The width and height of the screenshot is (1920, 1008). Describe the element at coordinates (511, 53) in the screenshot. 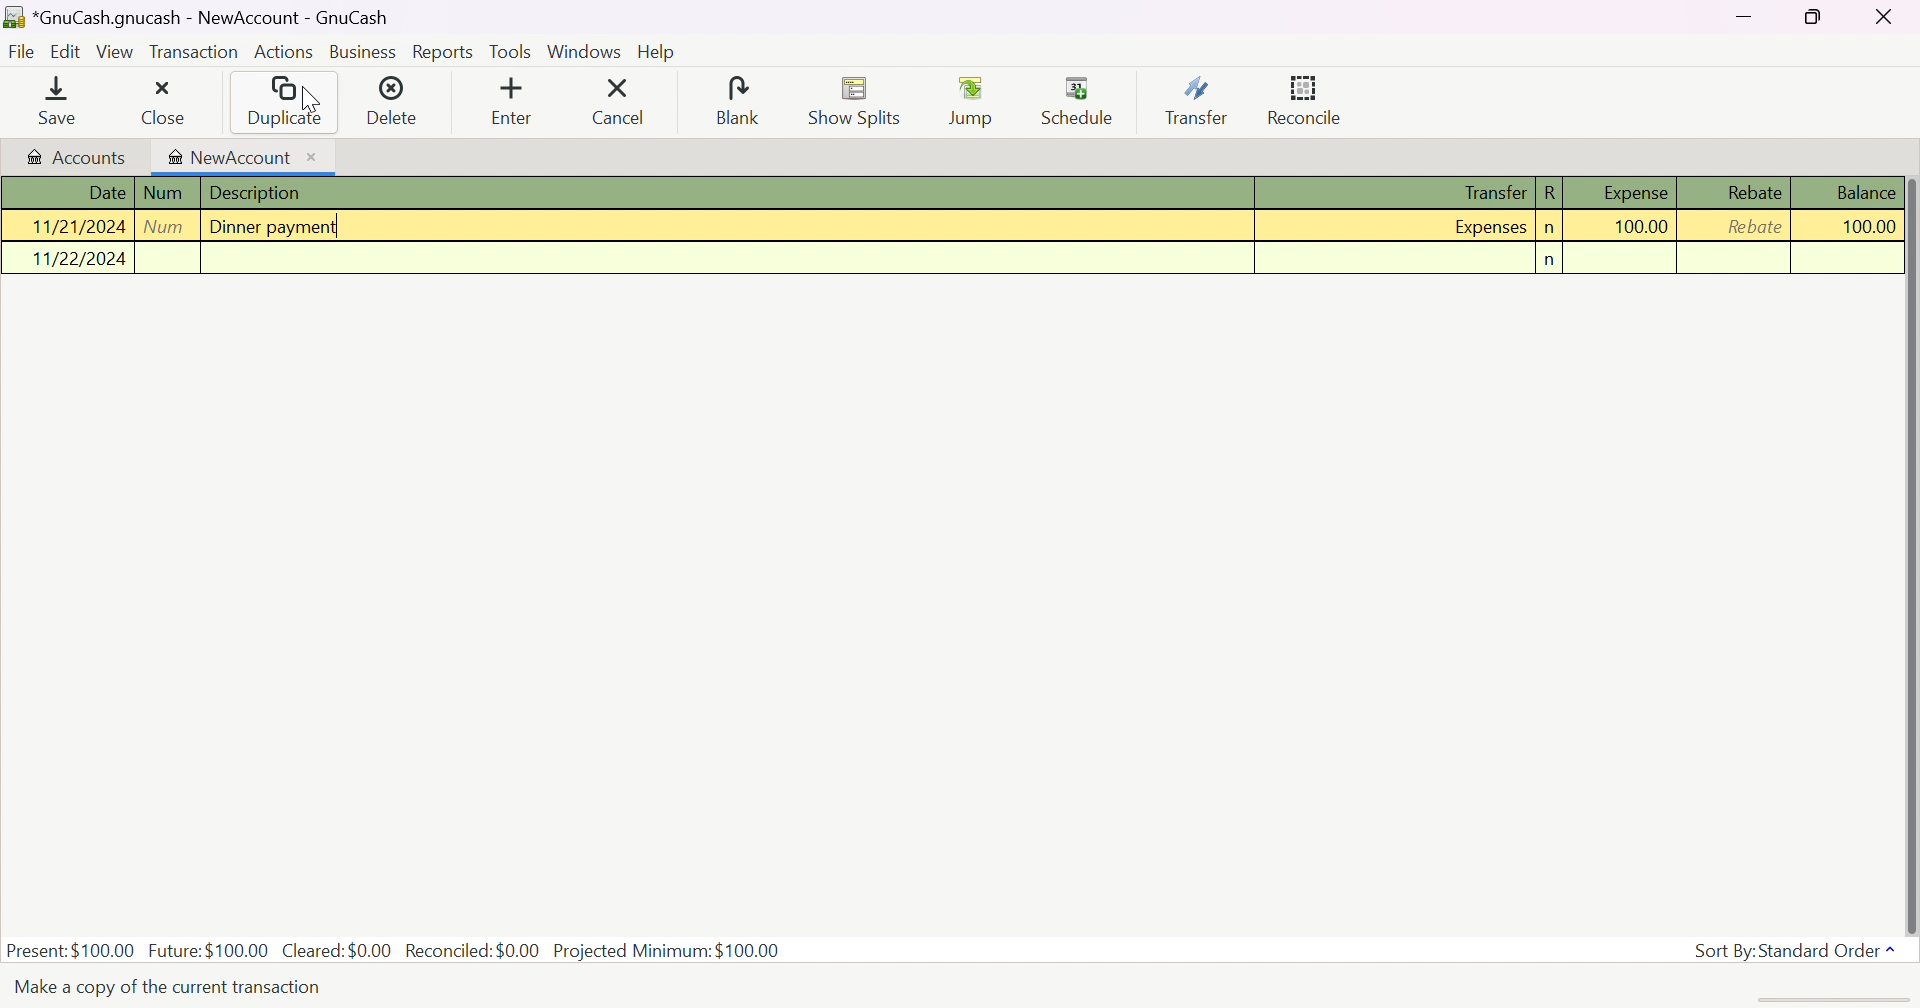

I see `Tools` at that location.